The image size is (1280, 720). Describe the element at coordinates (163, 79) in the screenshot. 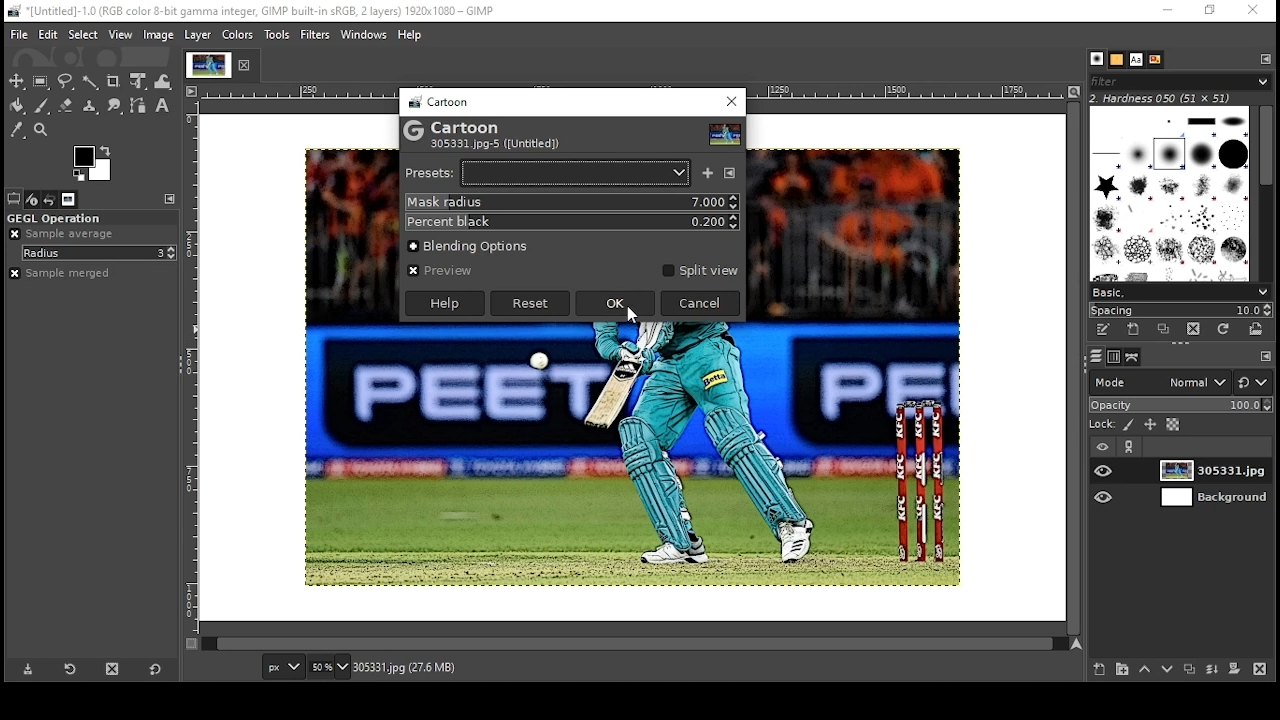

I see `warp transform` at that location.